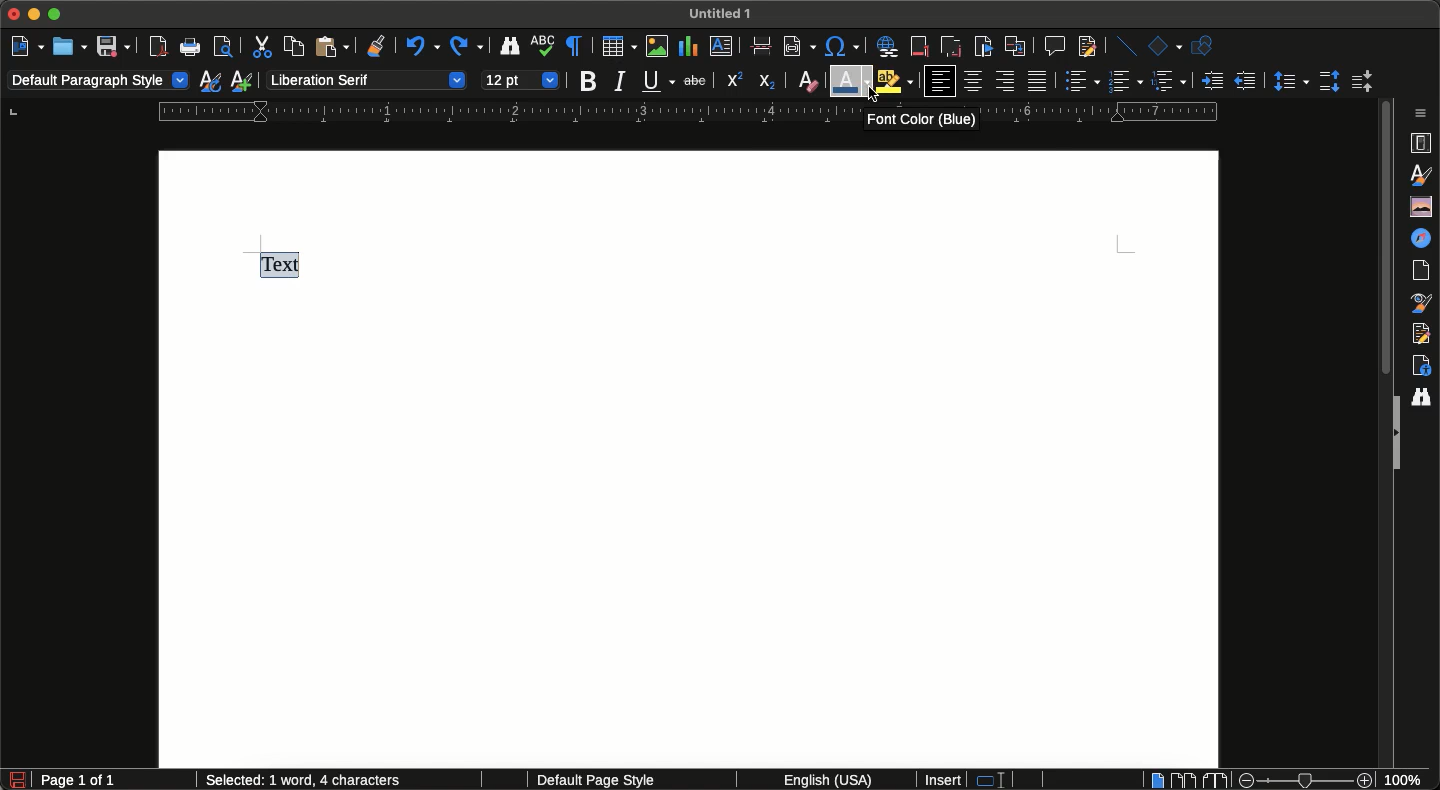  Describe the element at coordinates (1125, 79) in the screenshot. I see `Toggle ordered list` at that location.